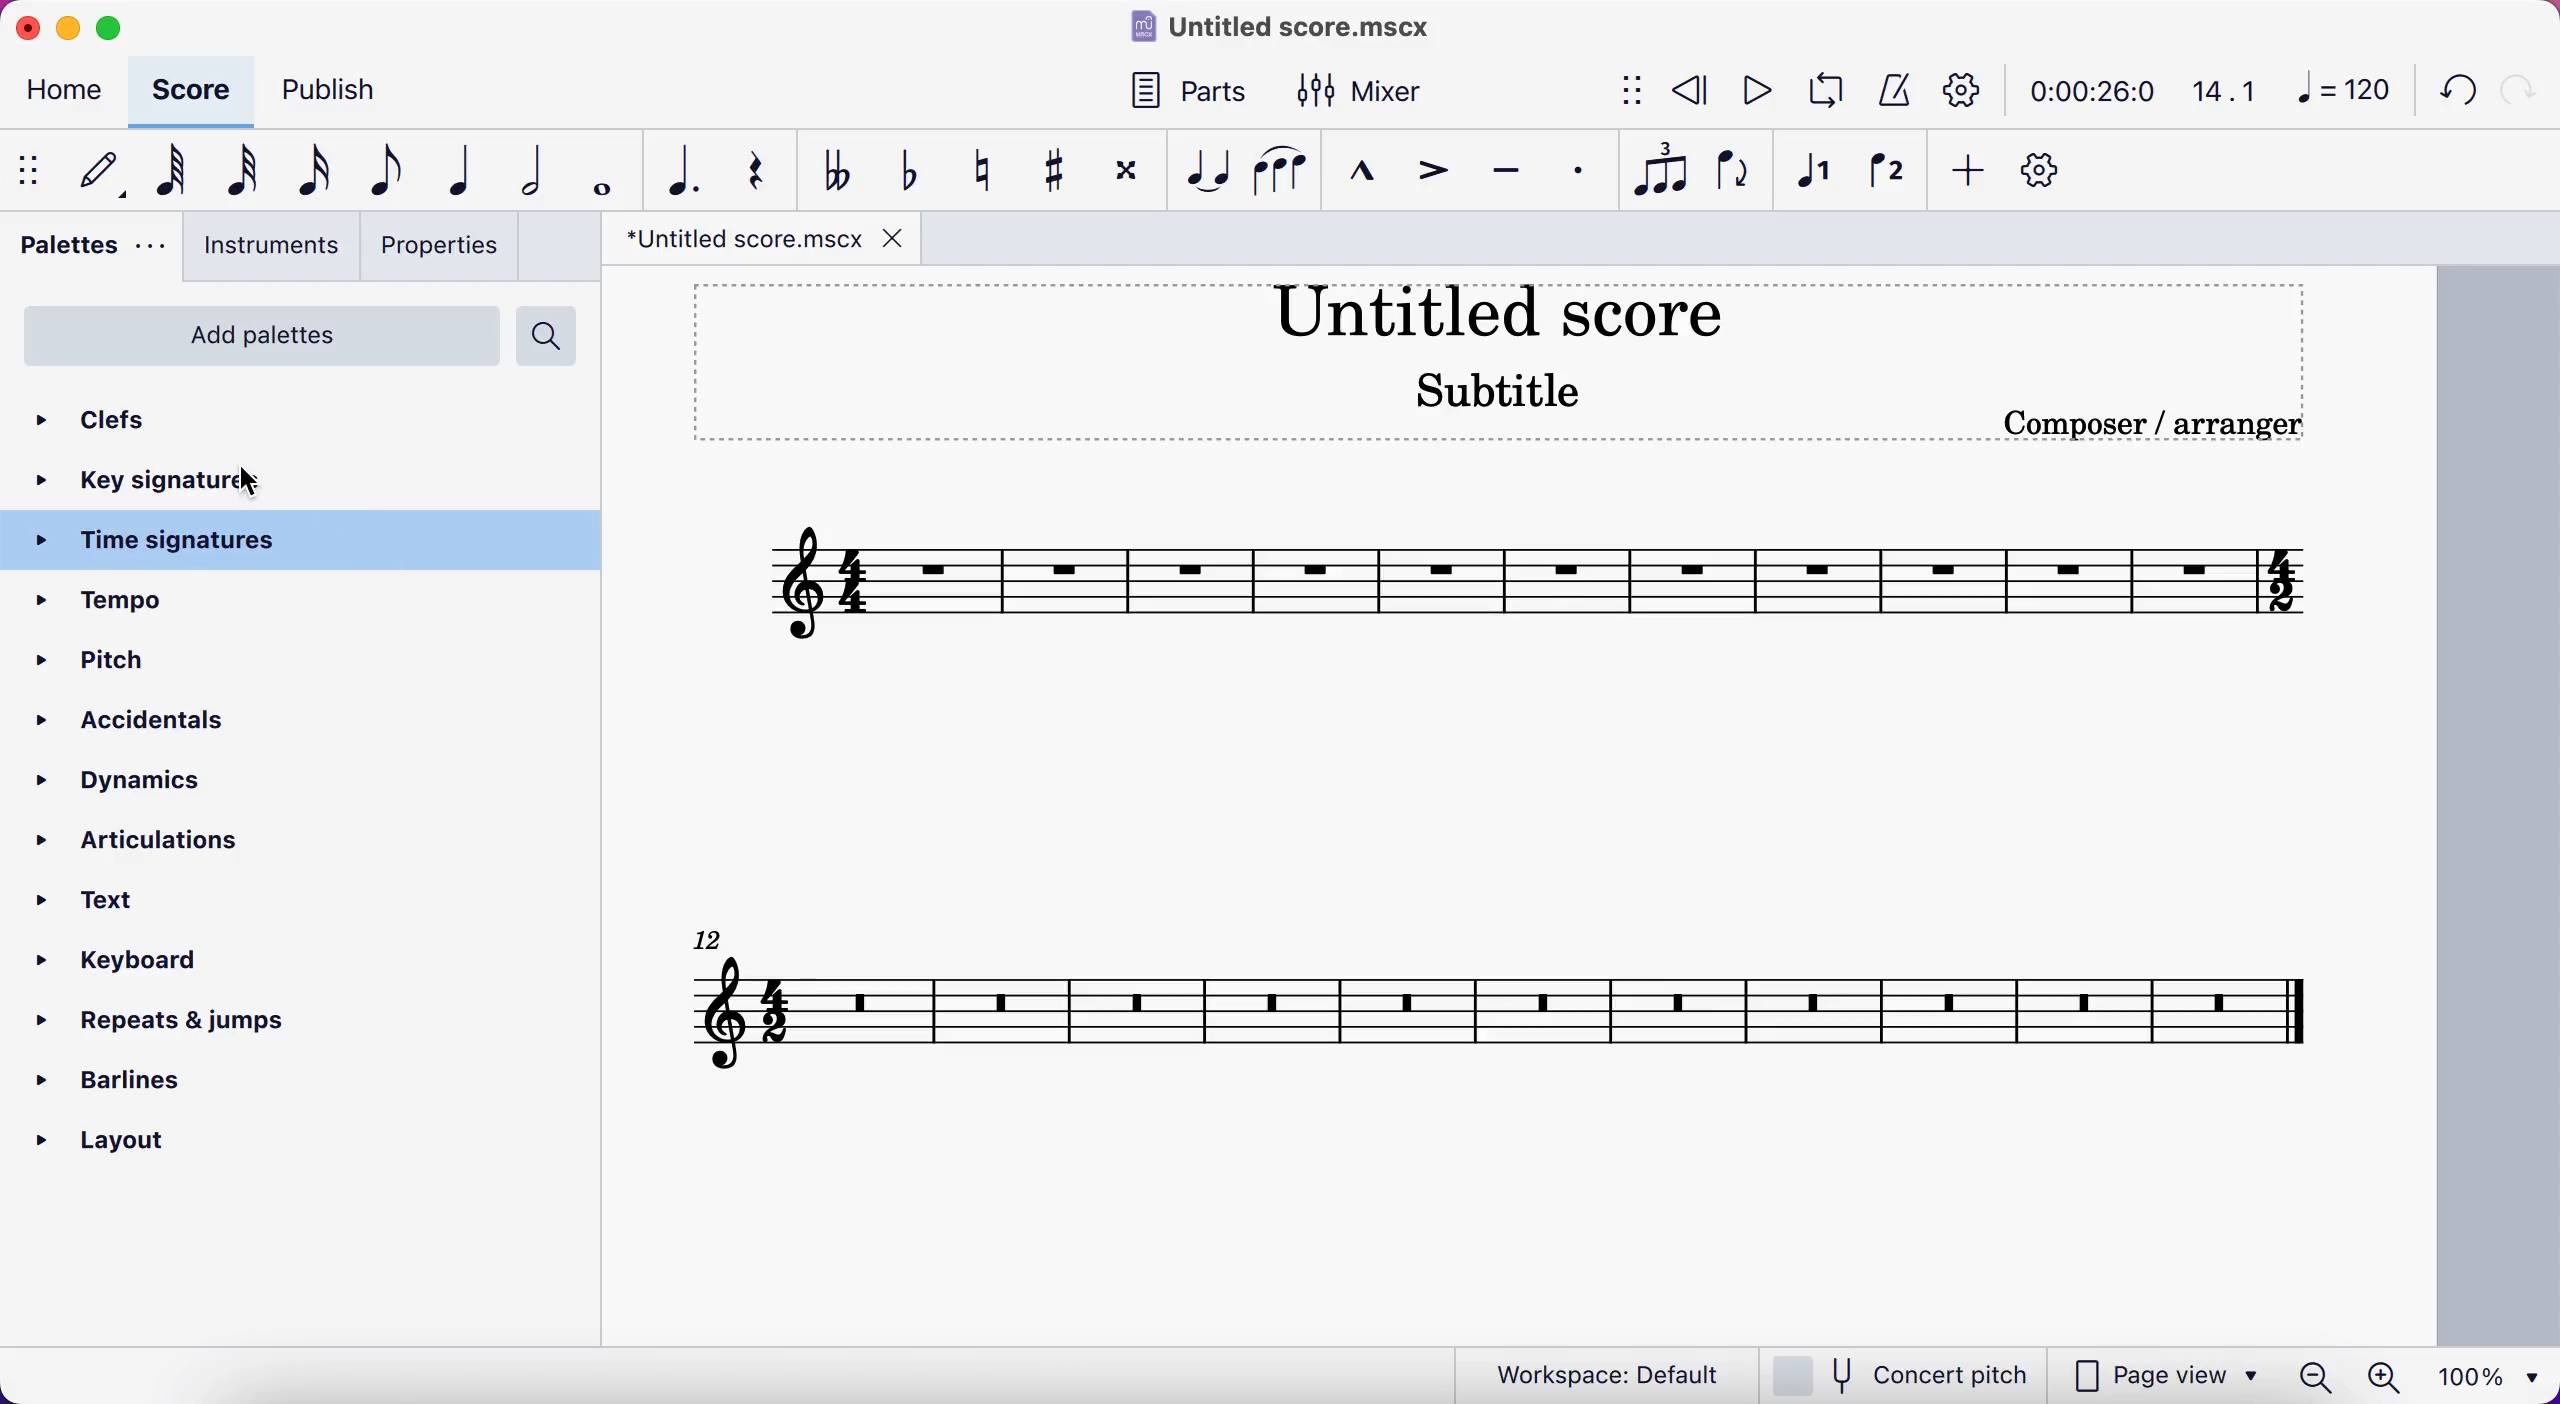 Image resolution: width=2560 pixels, height=1404 pixels. What do you see at coordinates (1126, 171) in the screenshot?
I see `toggle doble sharp` at bounding box center [1126, 171].